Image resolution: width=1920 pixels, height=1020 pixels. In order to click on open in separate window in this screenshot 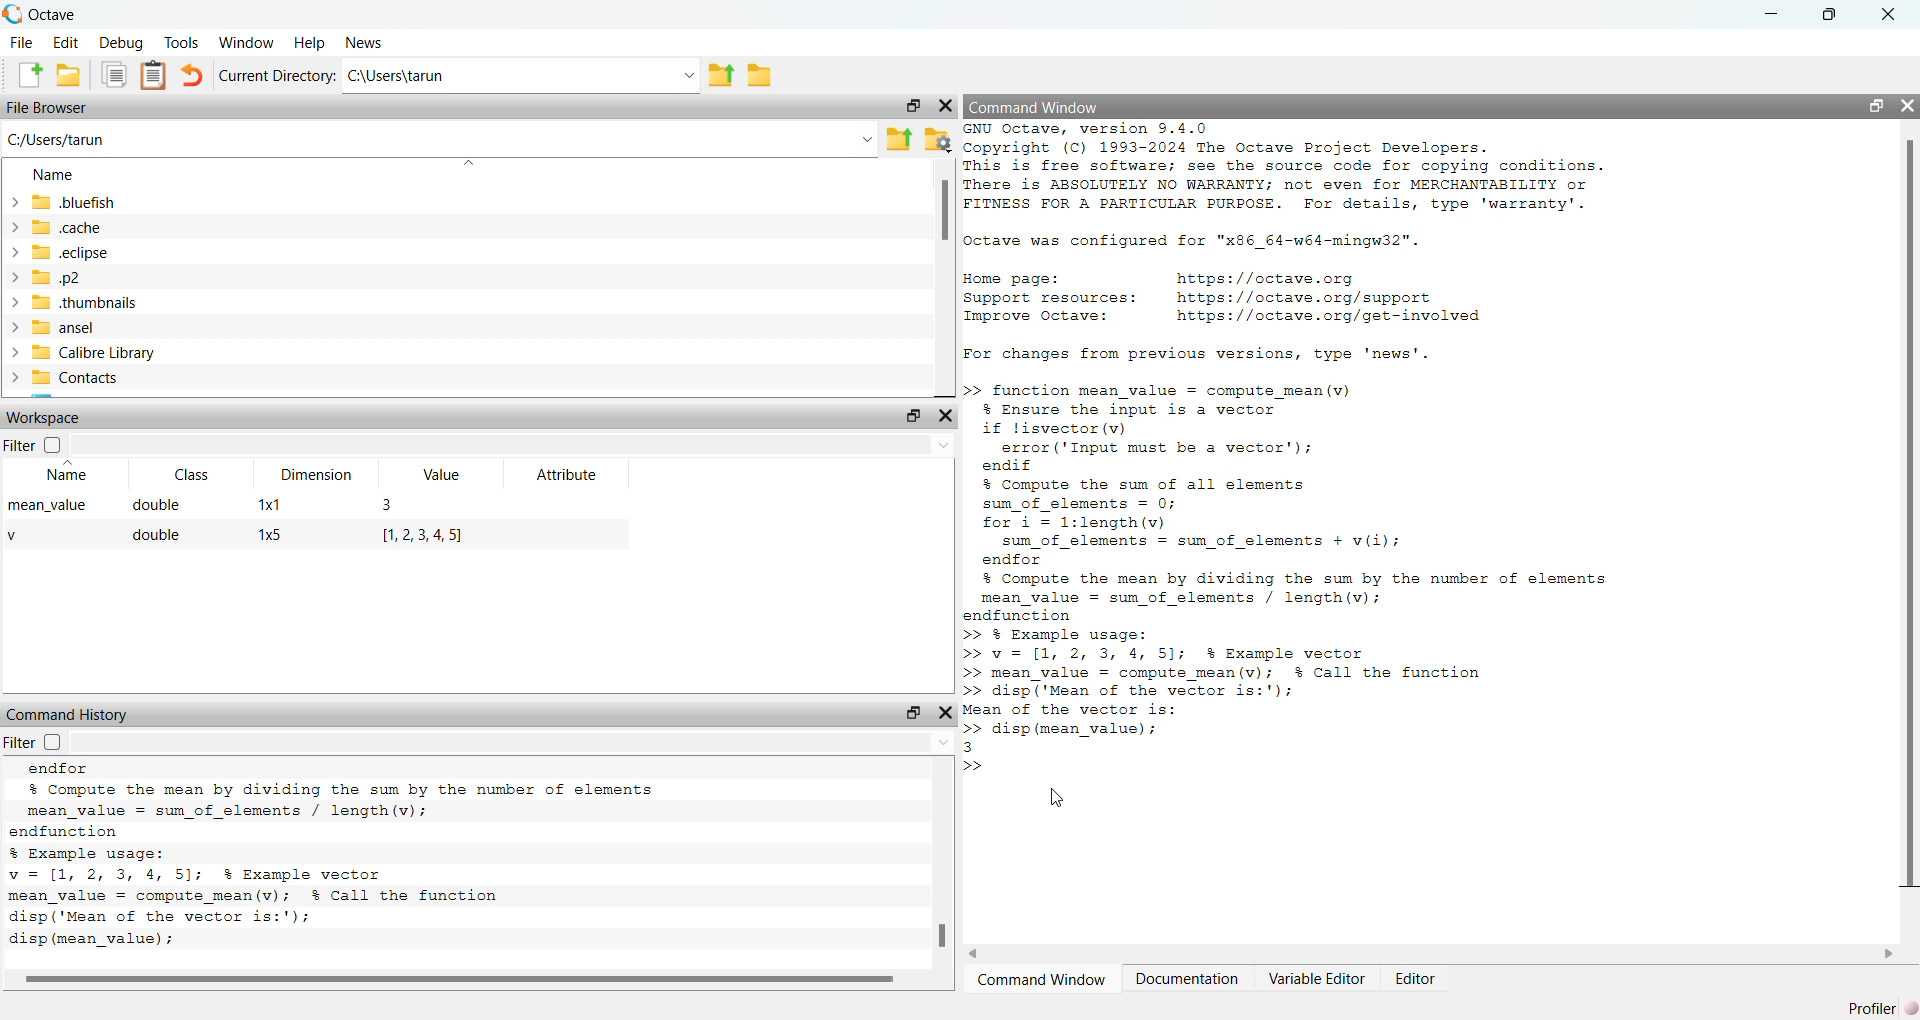, I will do `click(916, 712)`.